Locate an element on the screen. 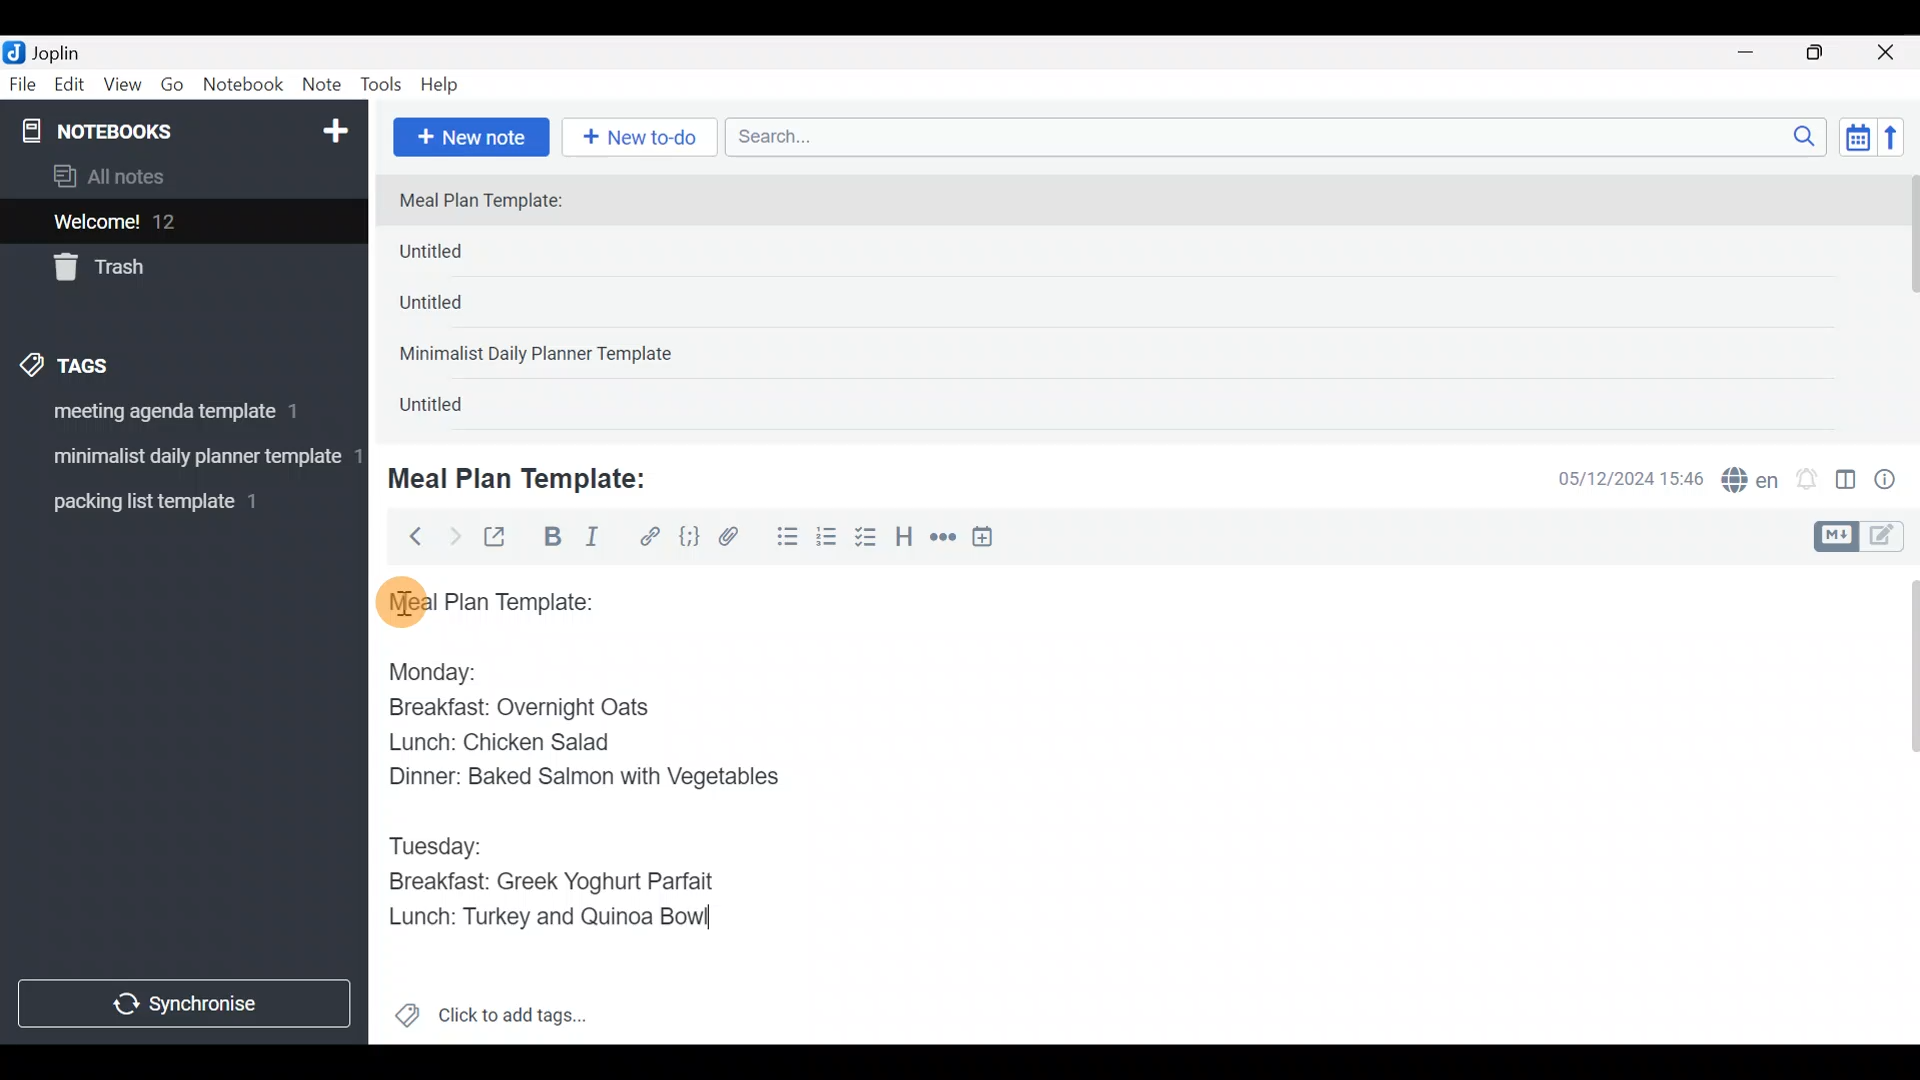 The image size is (1920, 1080). Minimalist Daily Planner Template is located at coordinates (542, 356).